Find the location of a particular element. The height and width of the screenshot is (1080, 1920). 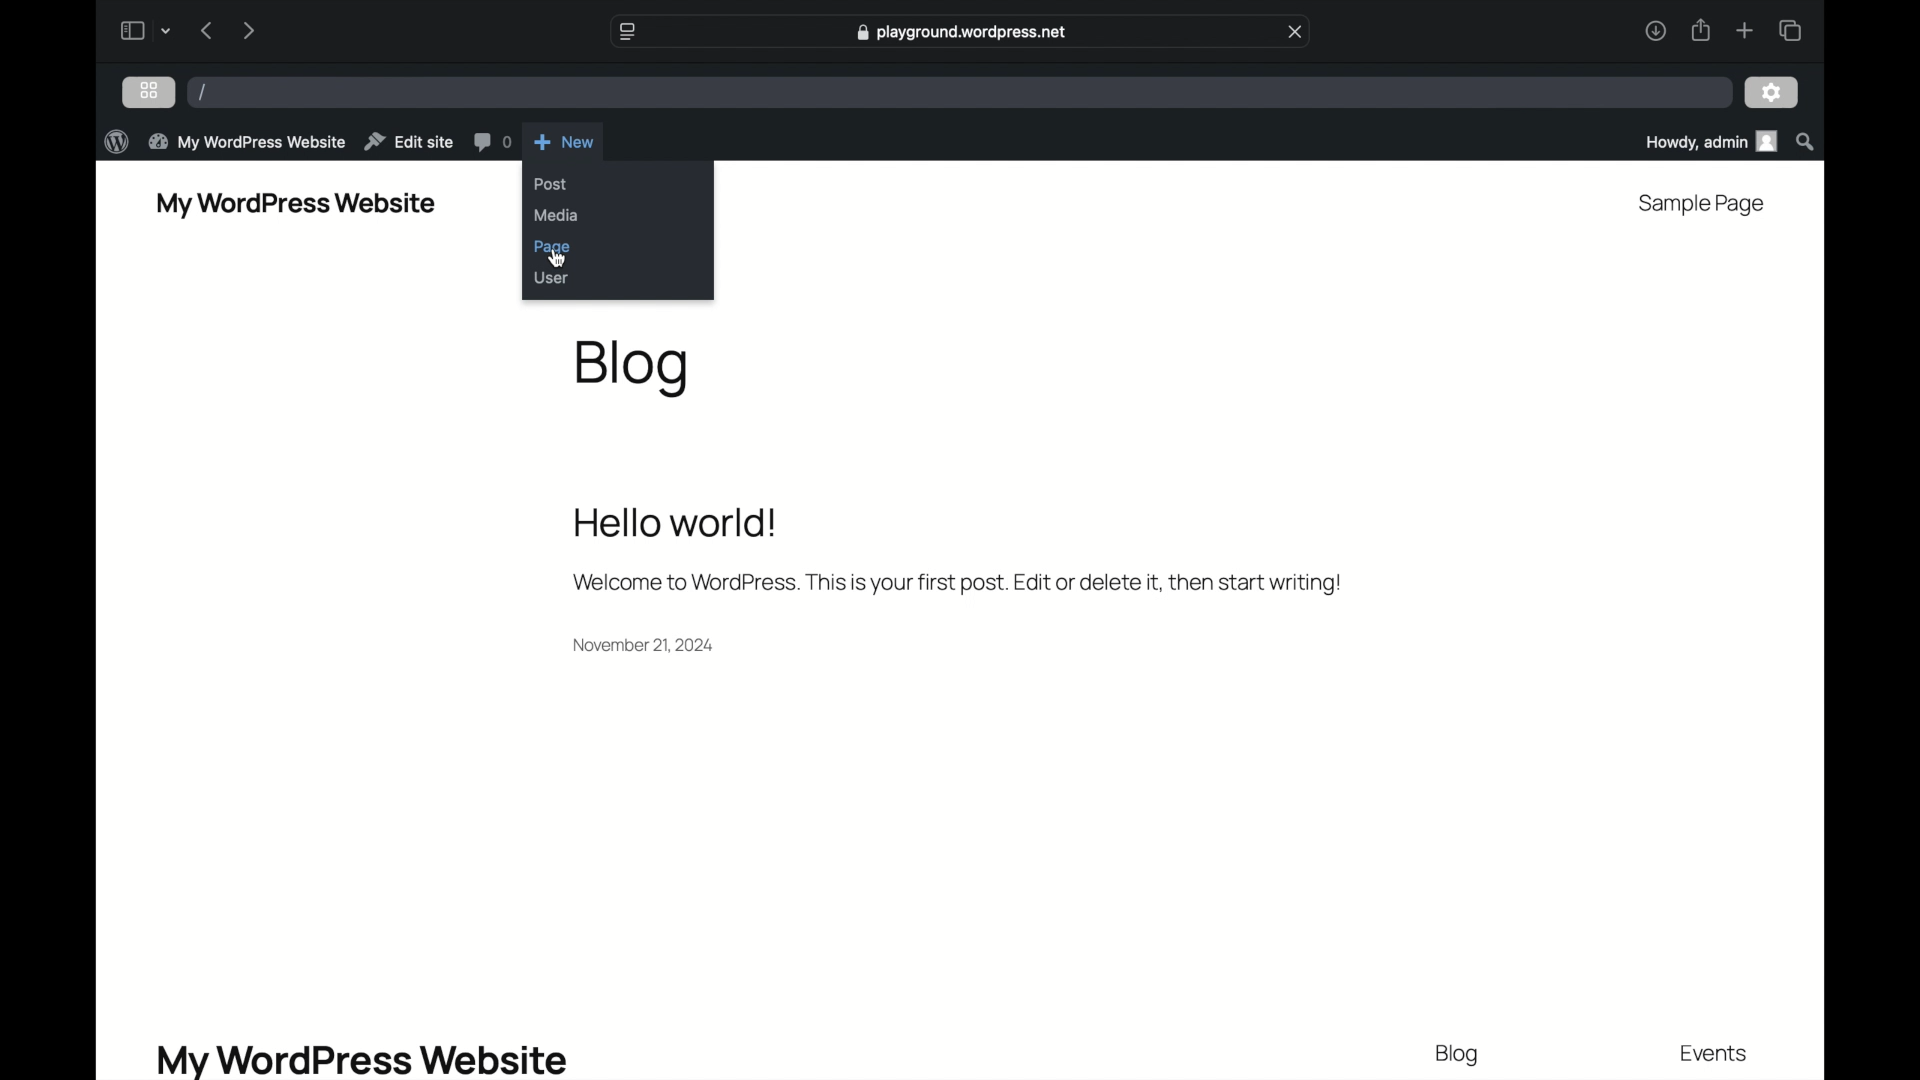

downloads is located at coordinates (1655, 31).